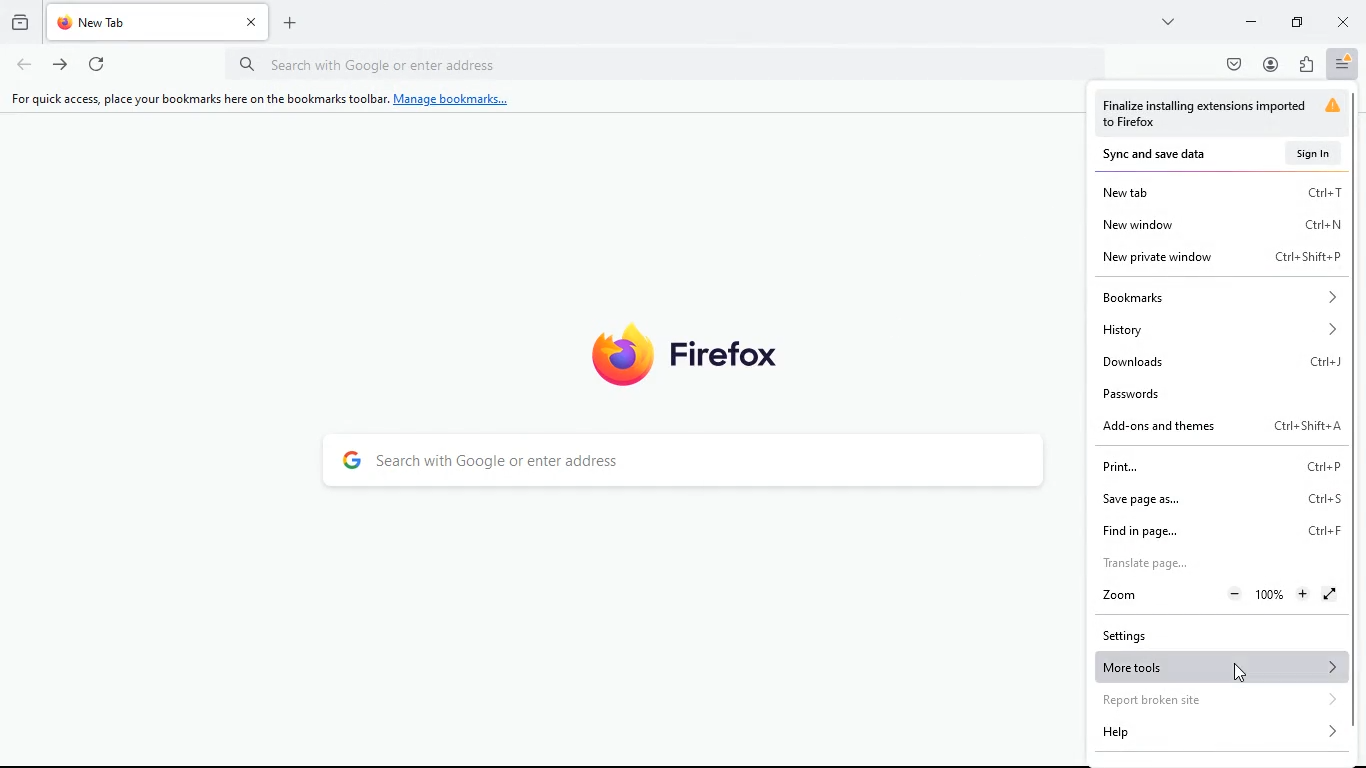  Describe the element at coordinates (1220, 224) in the screenshot. I see `new window` at that location.